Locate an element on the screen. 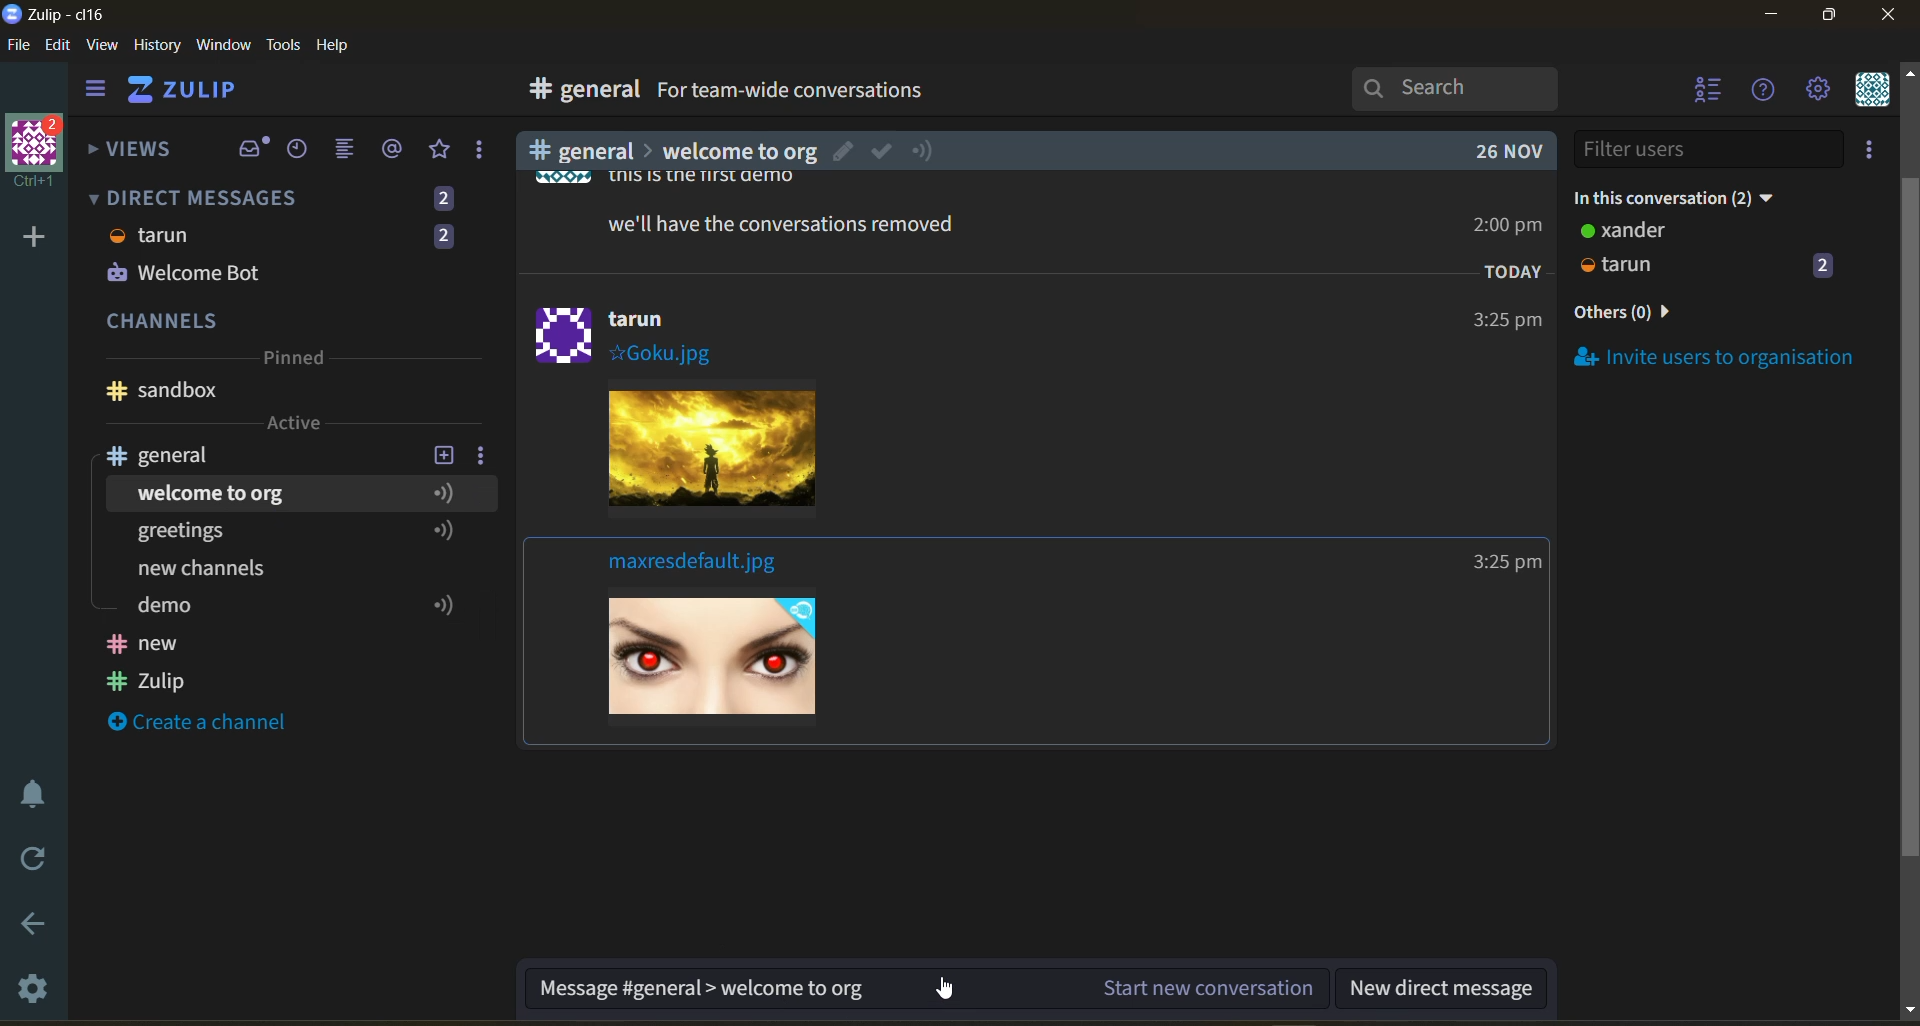 The image size is (1920, 1026).  is located at coordinates (1491, 152).